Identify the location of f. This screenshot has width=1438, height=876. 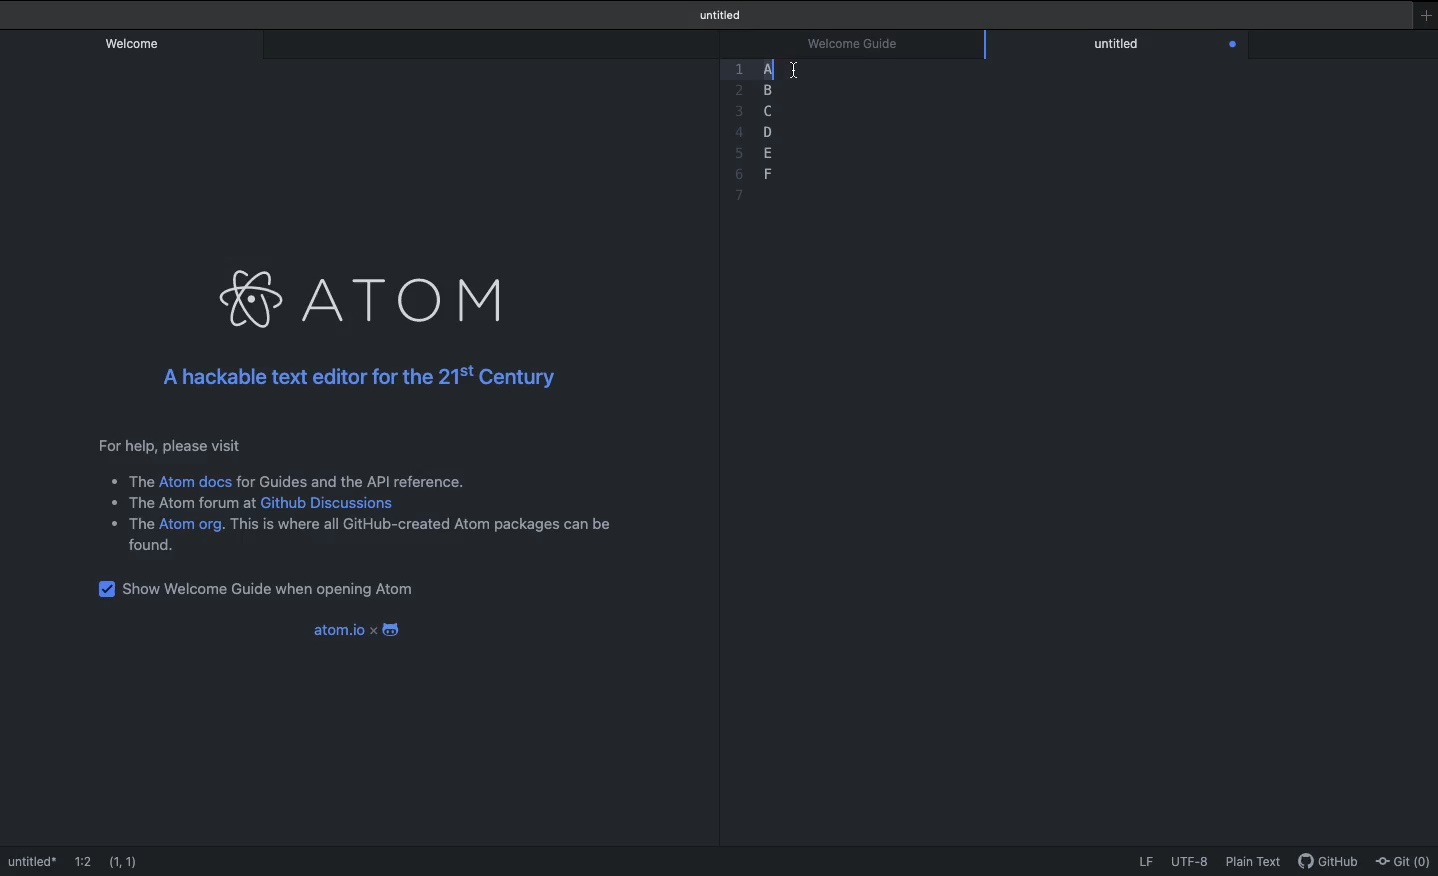
(768, 172).